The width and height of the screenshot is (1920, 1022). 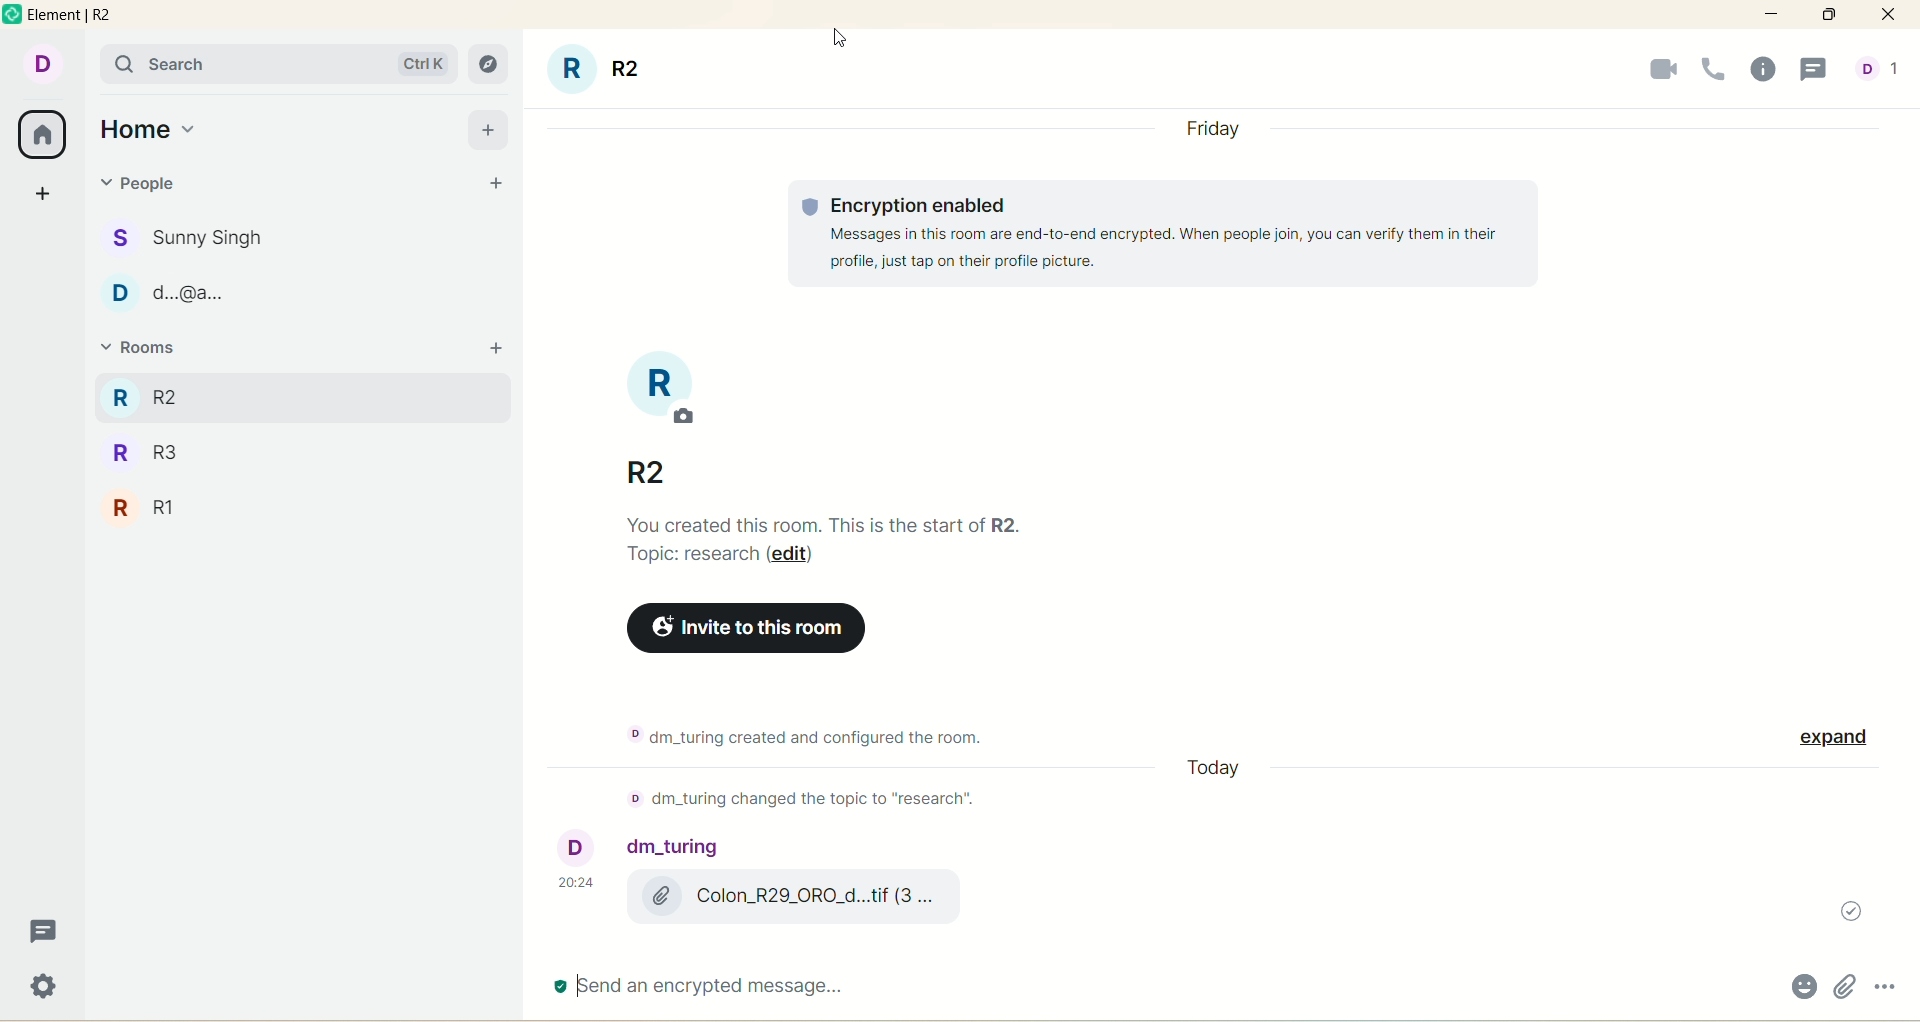 What do you see at coordinates (149, 130) in the screenshot?
I see `home` at bounding box center [149, 130].